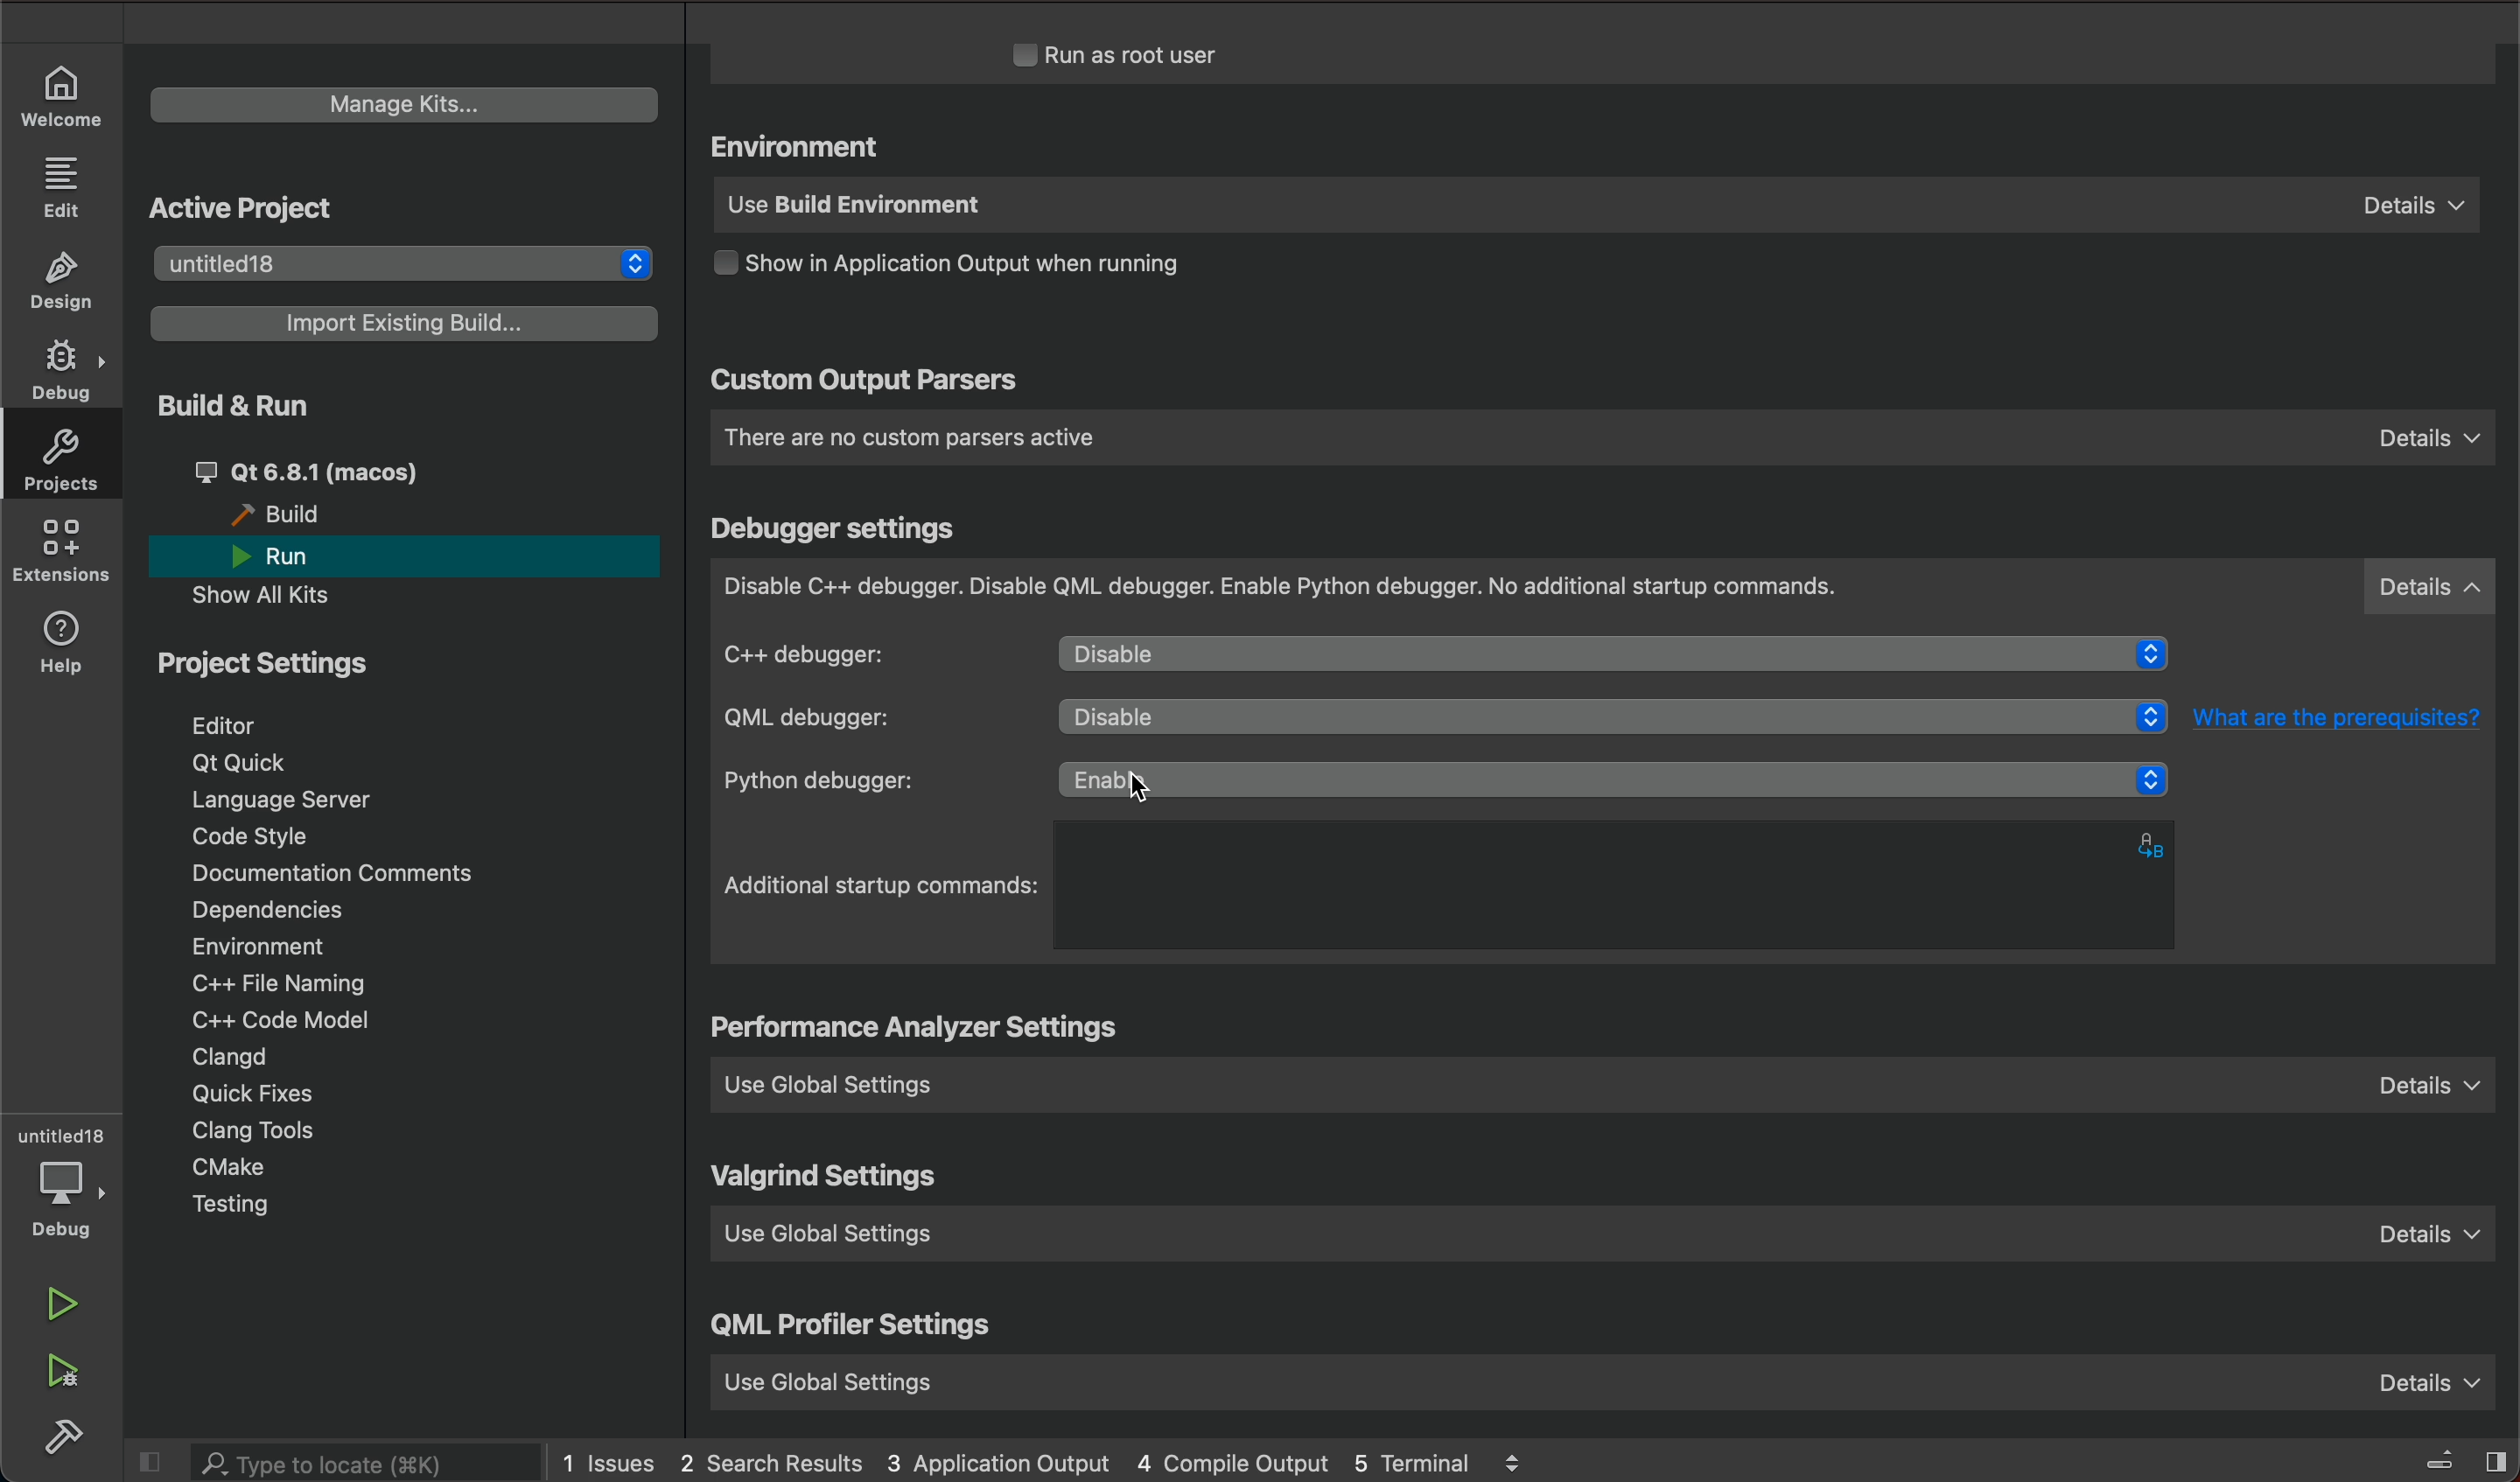  Describe the element at coordinates (397, 100) in the screenshot. I see `manage kits` at that location.